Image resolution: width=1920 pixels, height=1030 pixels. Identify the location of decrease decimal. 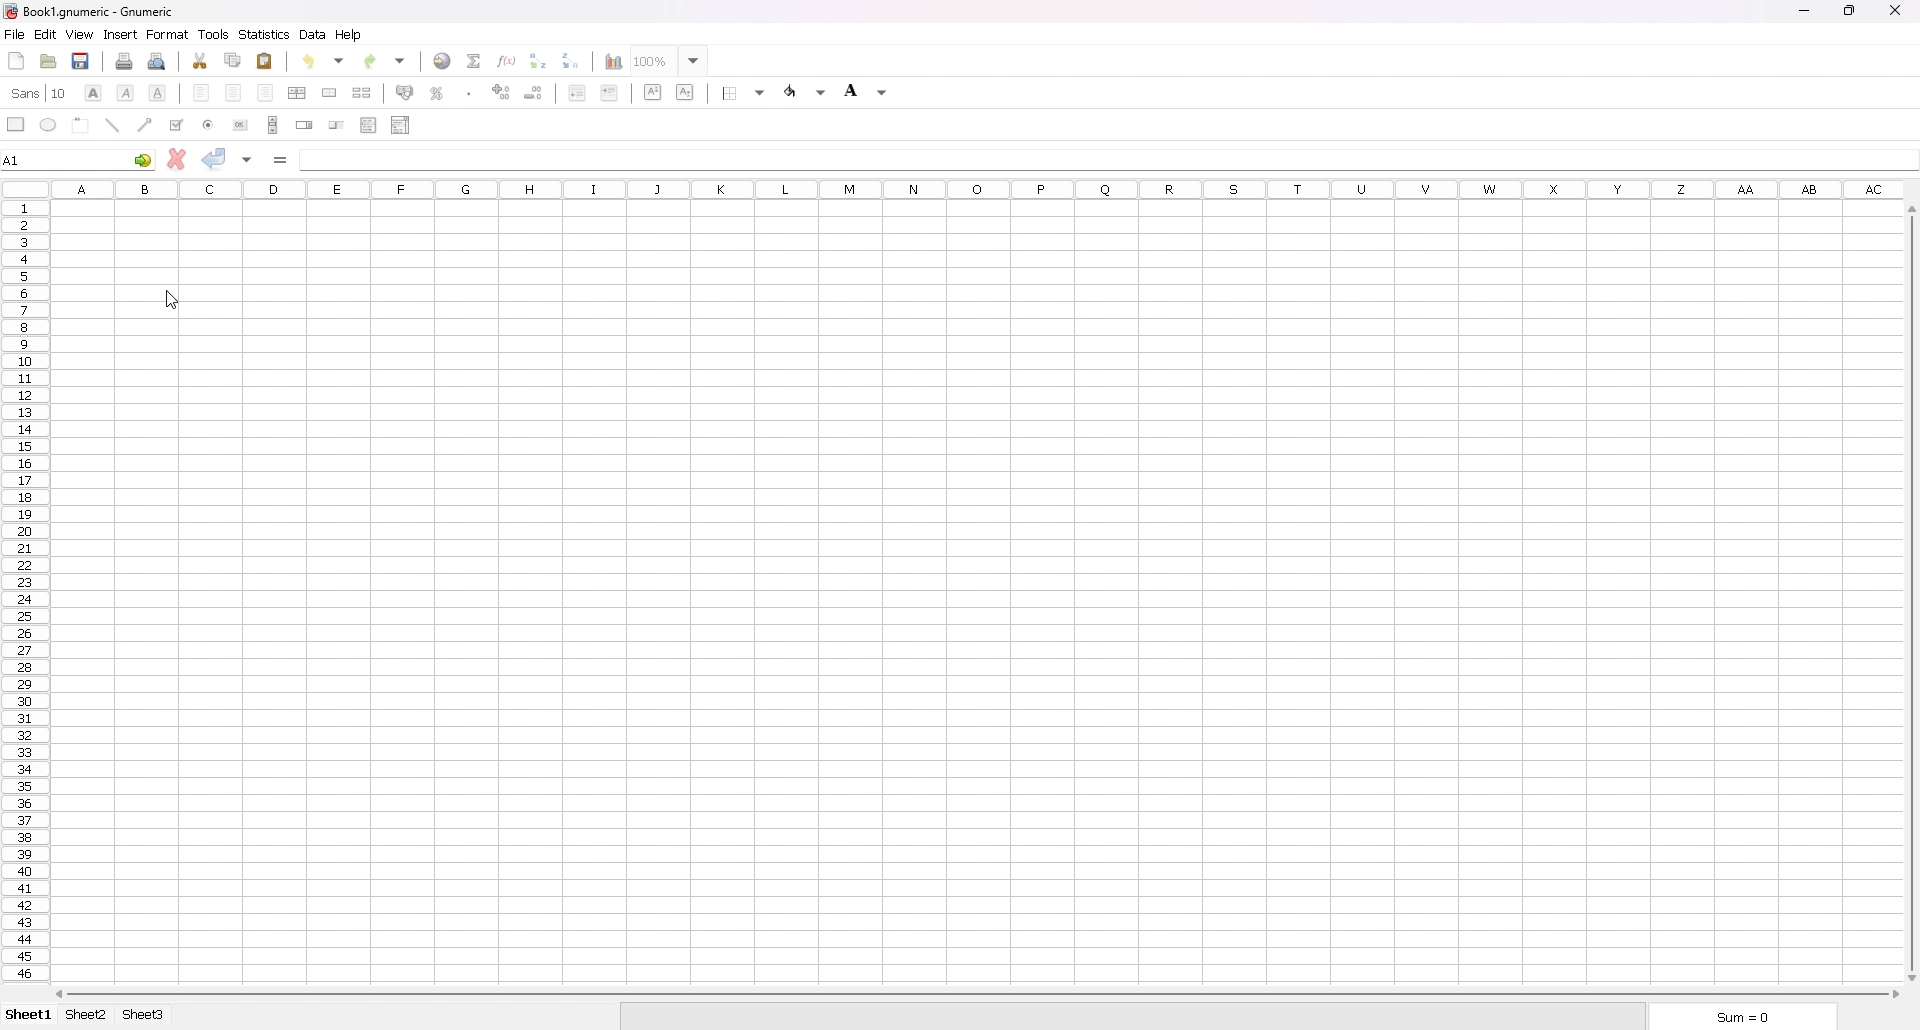
(535, 91).